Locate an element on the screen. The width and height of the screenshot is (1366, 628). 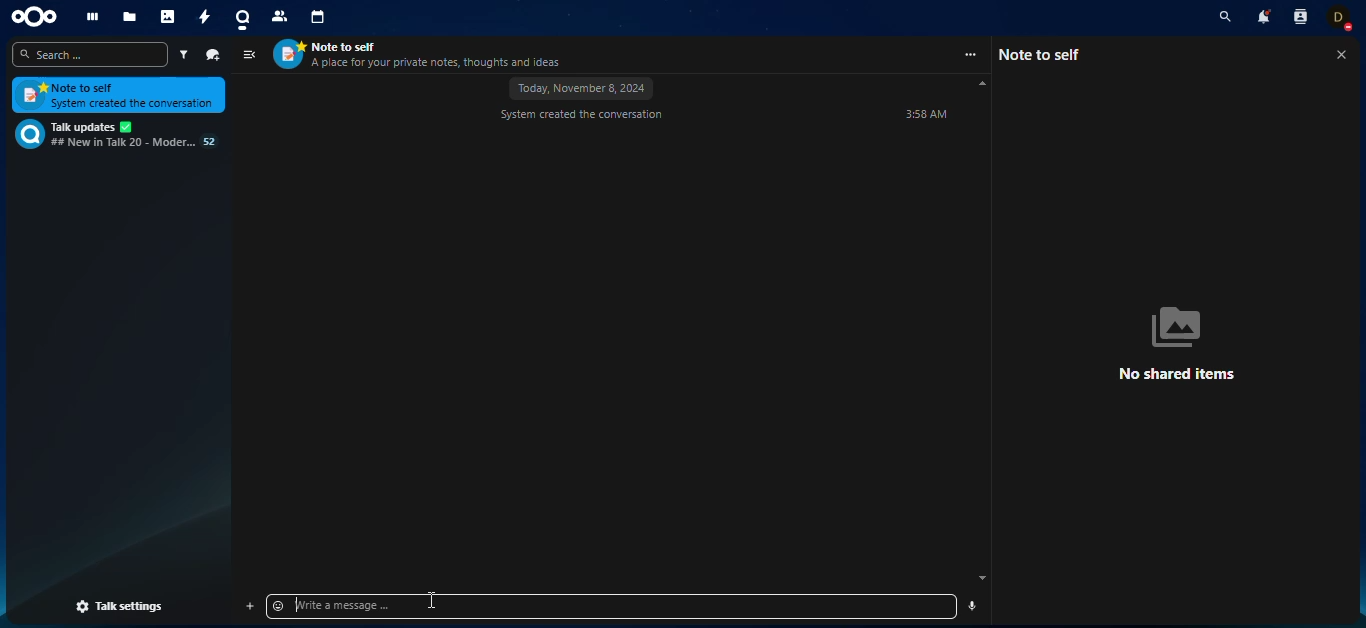
calendar is located at coordinates (319, 19).